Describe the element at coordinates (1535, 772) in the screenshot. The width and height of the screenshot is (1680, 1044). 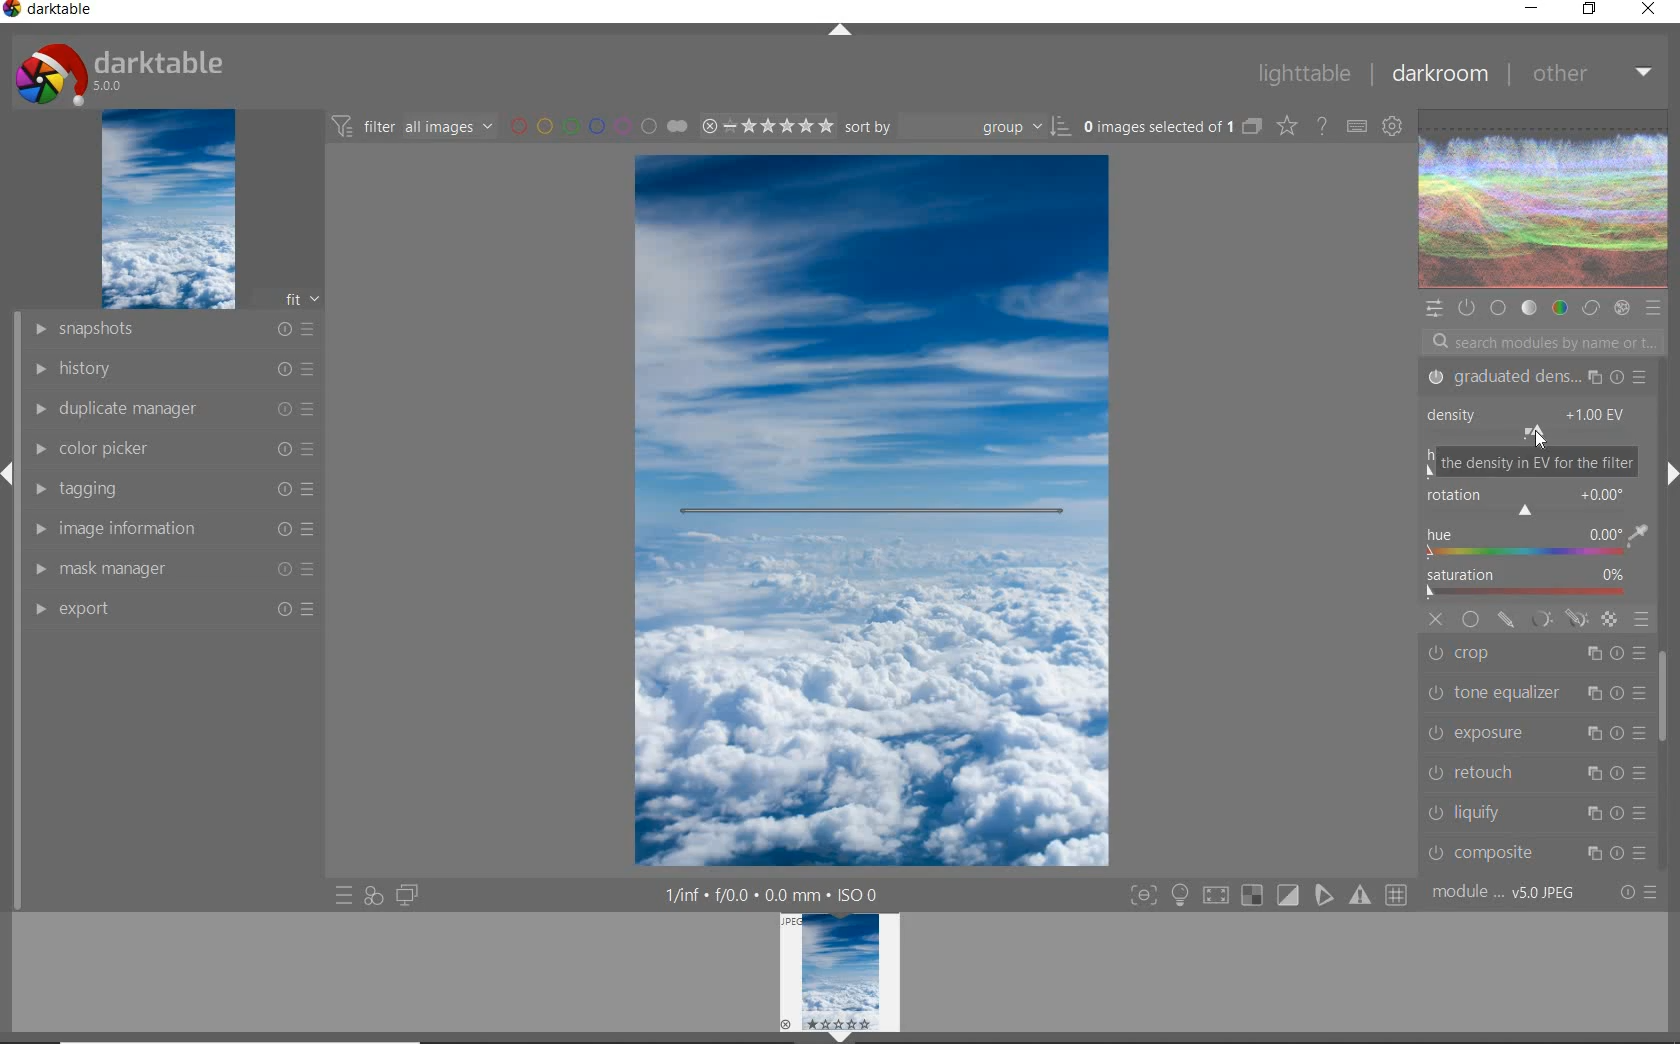
I see `retouch` at that location.